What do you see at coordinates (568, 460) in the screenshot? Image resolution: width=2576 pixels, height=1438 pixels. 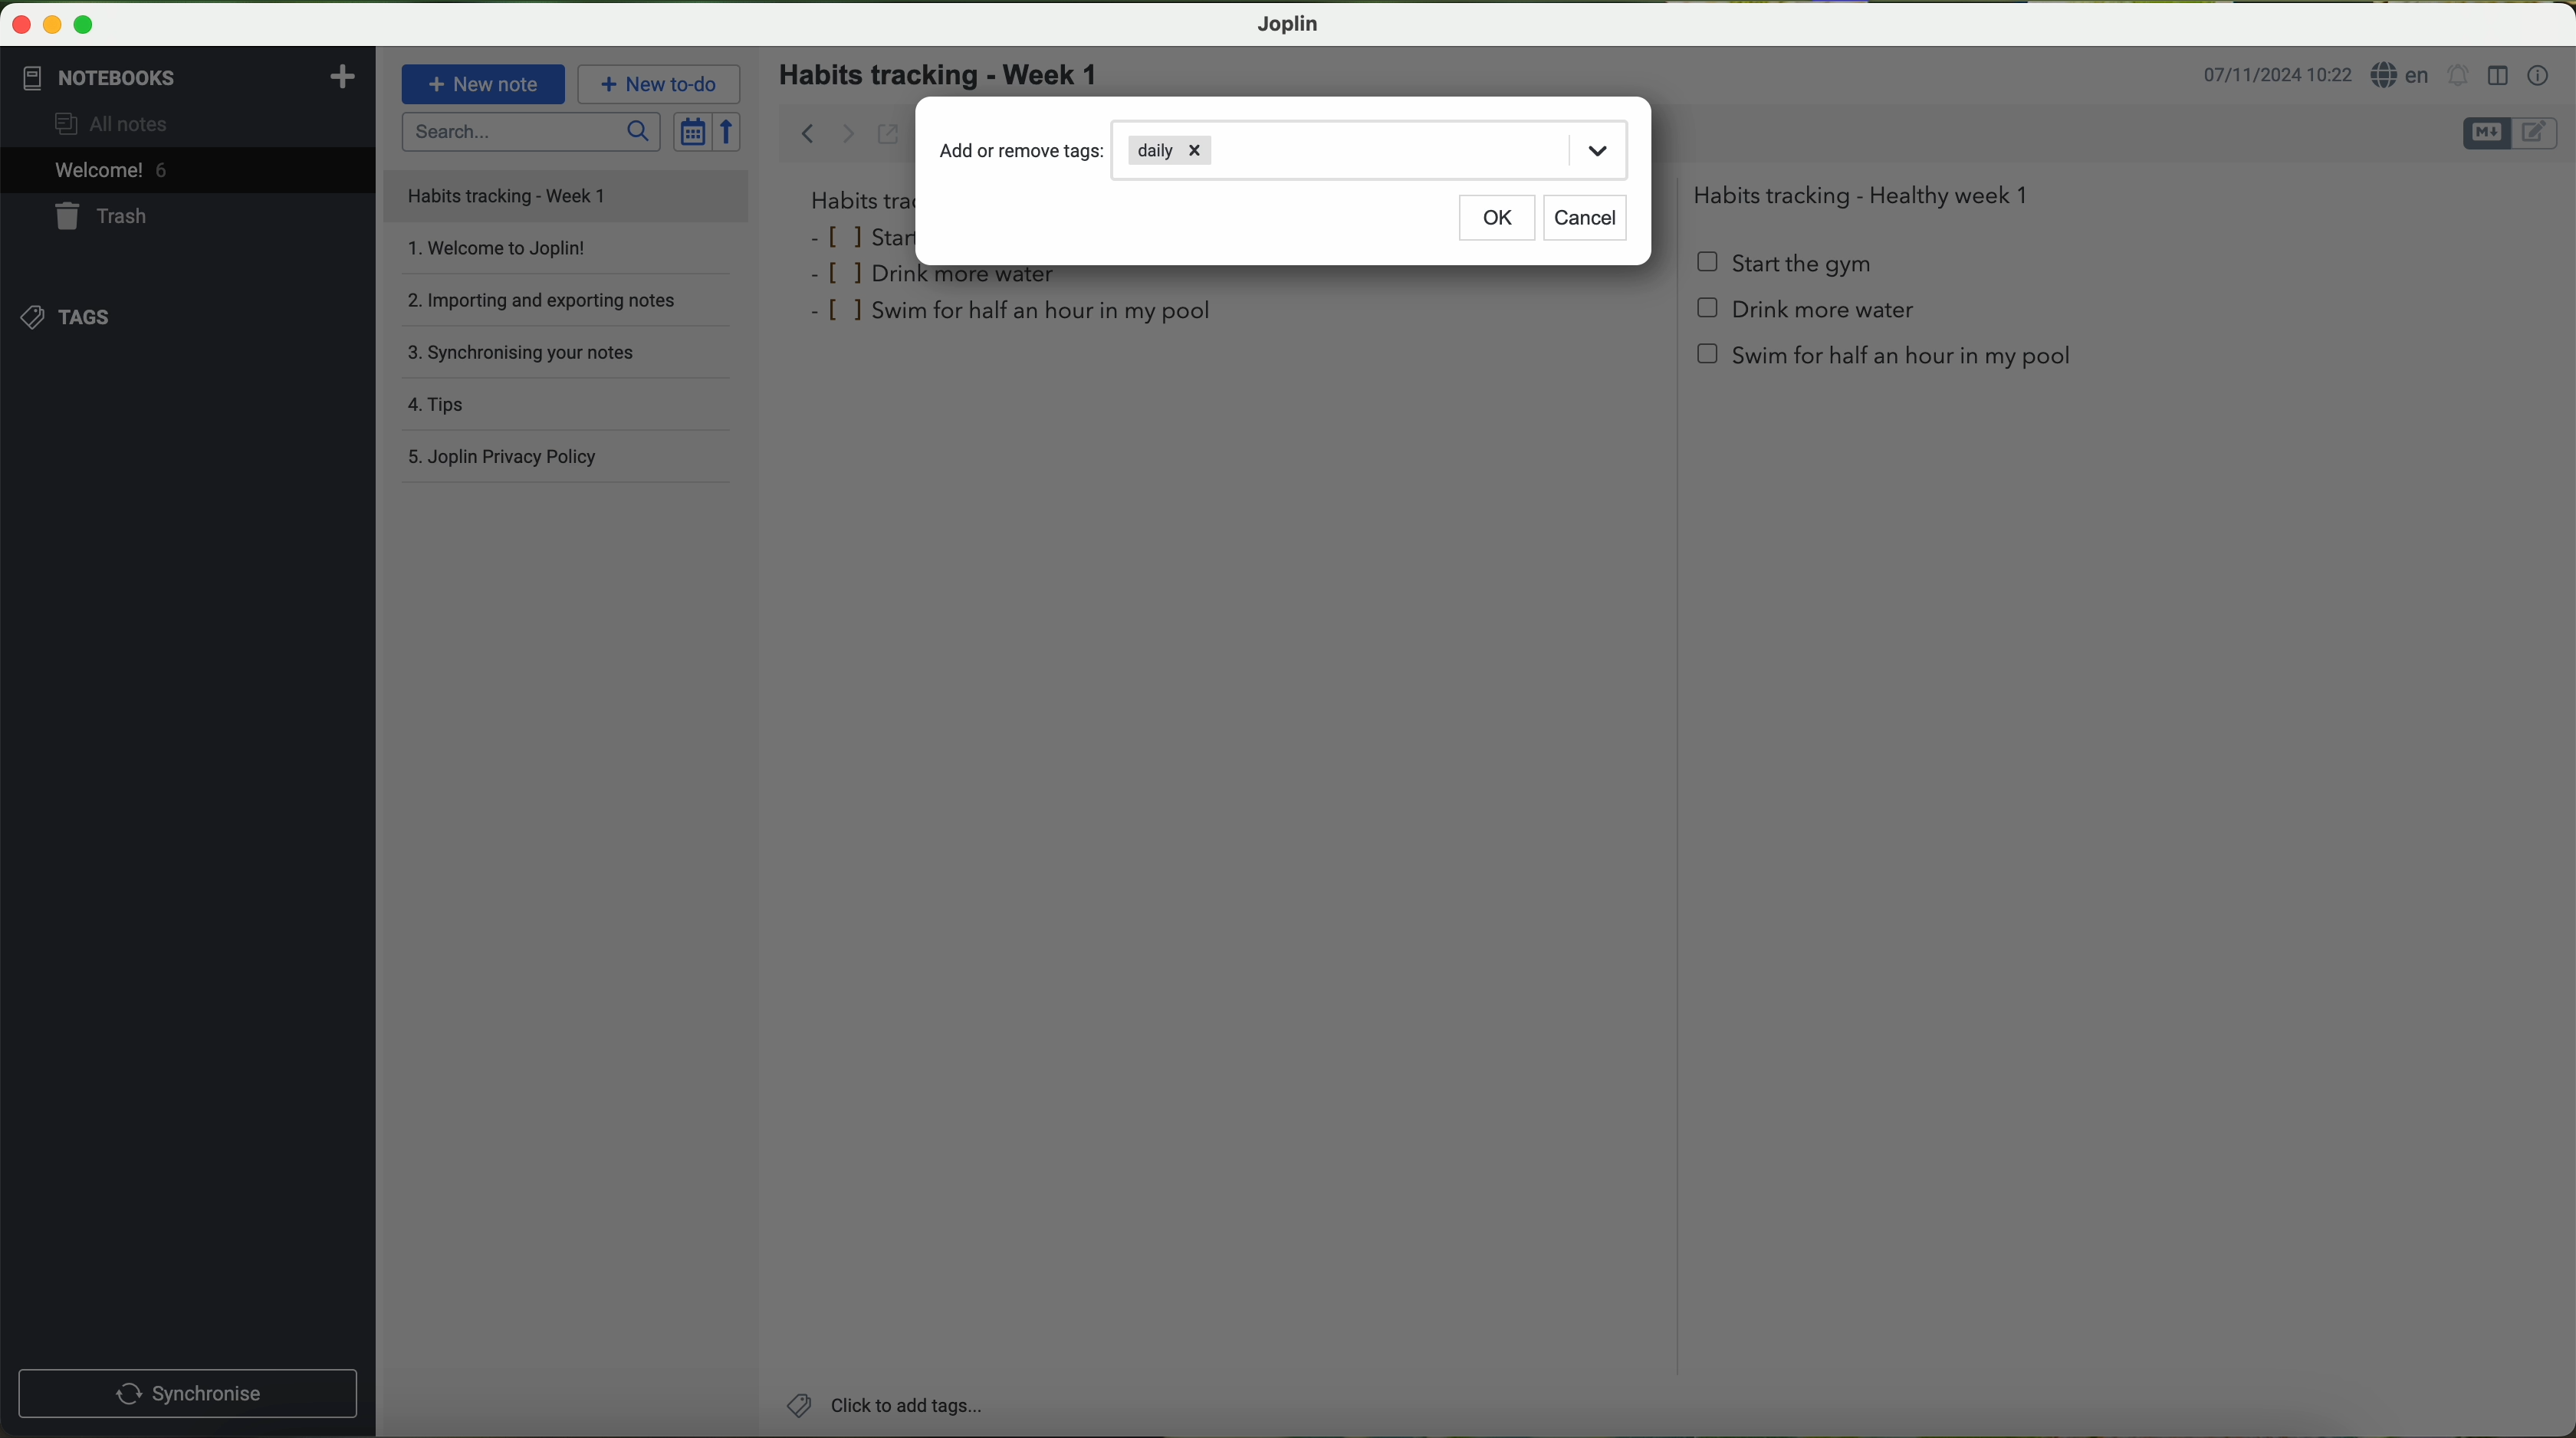 I see `Joplin privacy policy` at bounding box center [568, 460].